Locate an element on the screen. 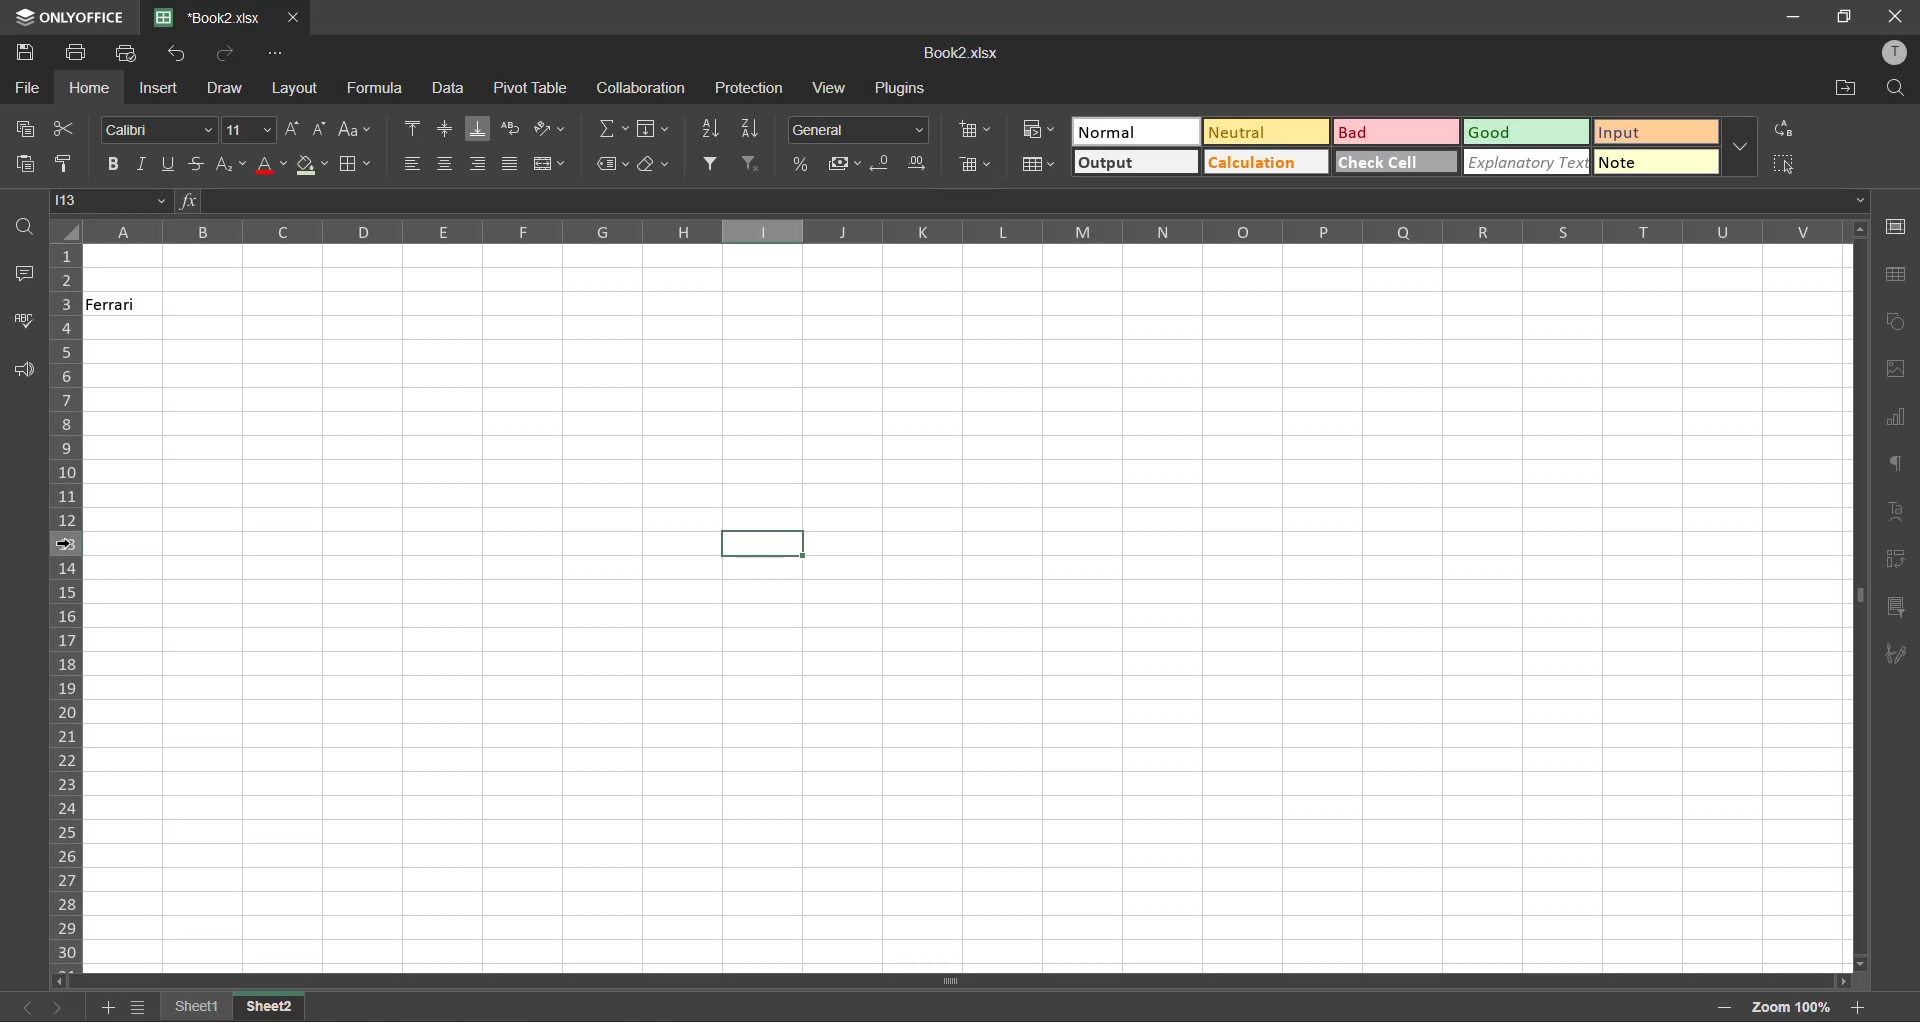 The width and height of the screenshot is (1920, 1022). find is located at coordinates (18, 226).